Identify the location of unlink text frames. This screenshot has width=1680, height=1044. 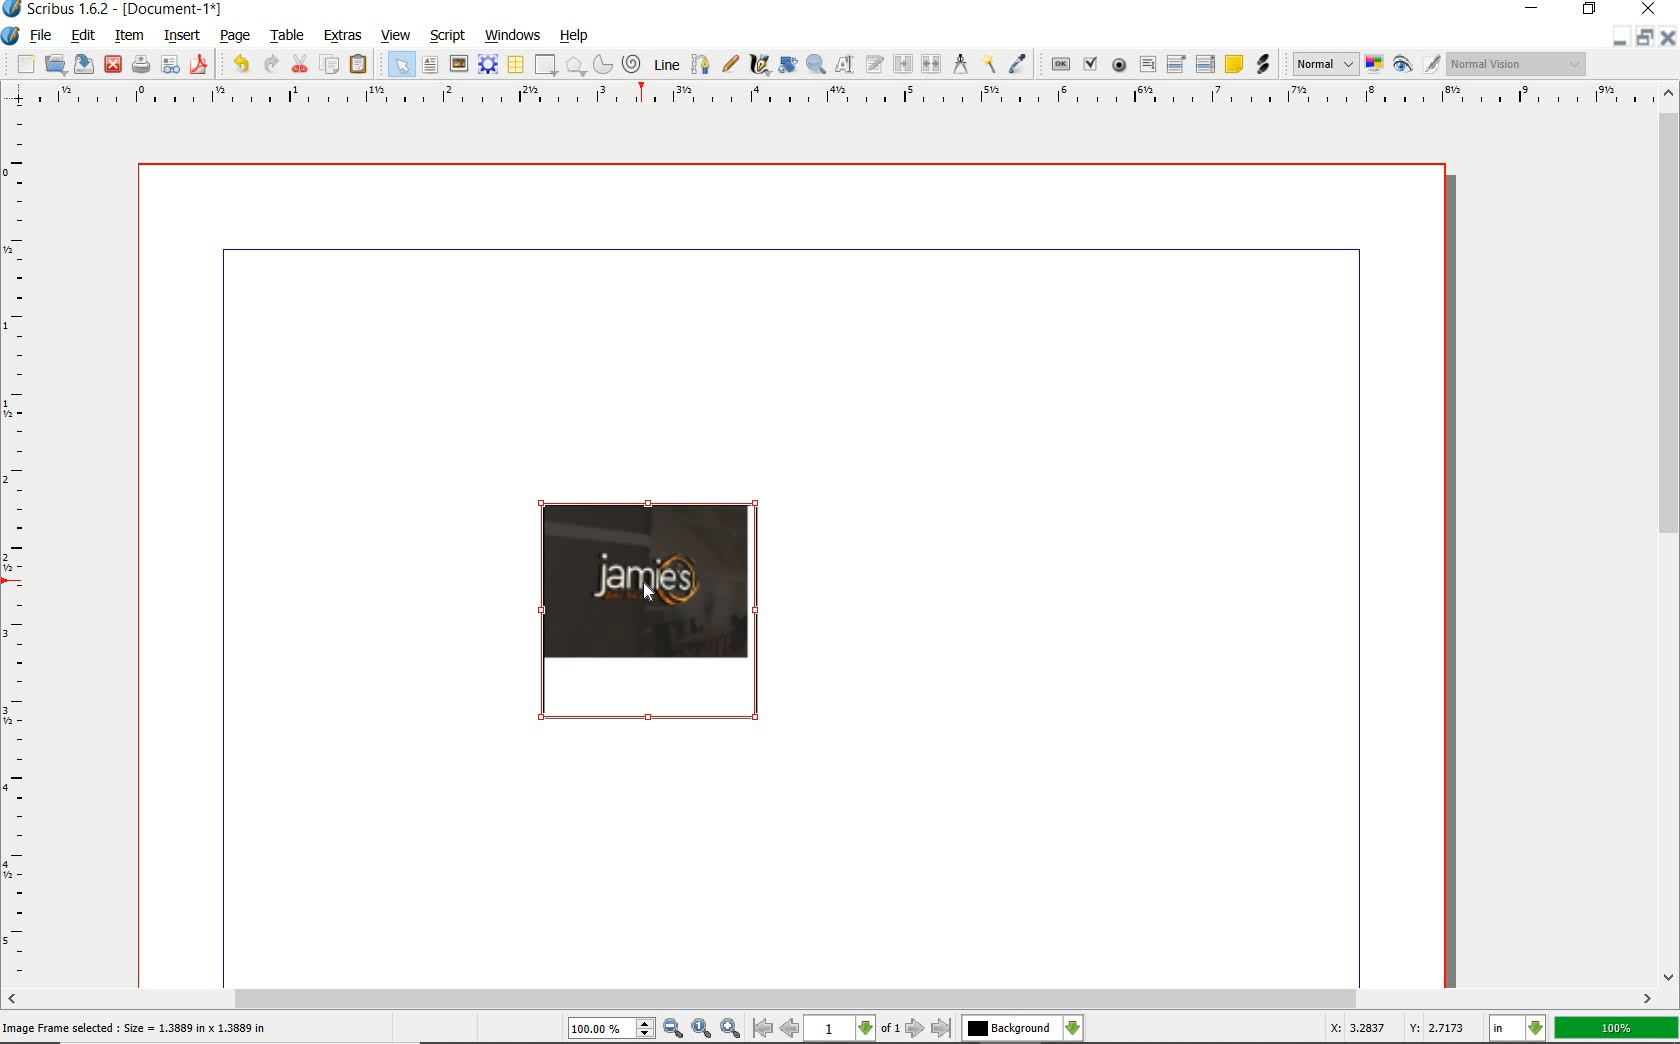
(931, 63).